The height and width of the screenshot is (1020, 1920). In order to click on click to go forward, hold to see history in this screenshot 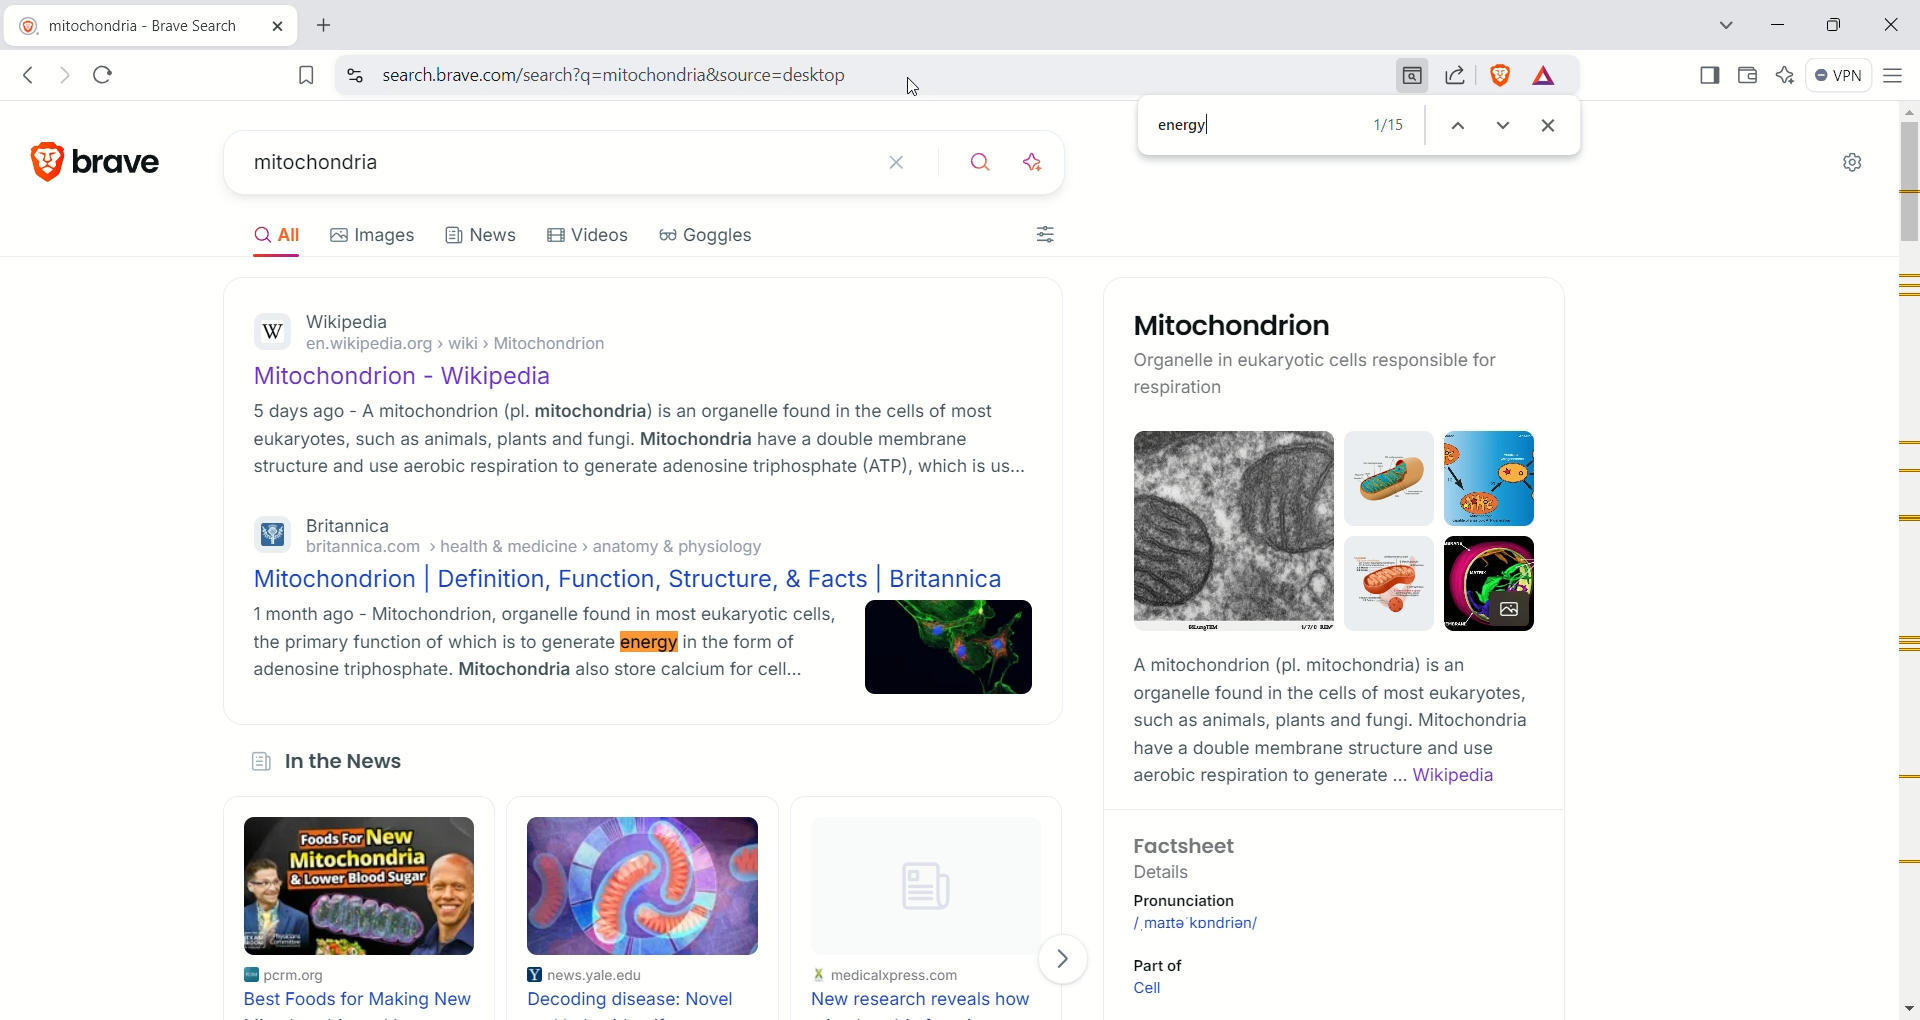, I will do `click(65, 74)`.